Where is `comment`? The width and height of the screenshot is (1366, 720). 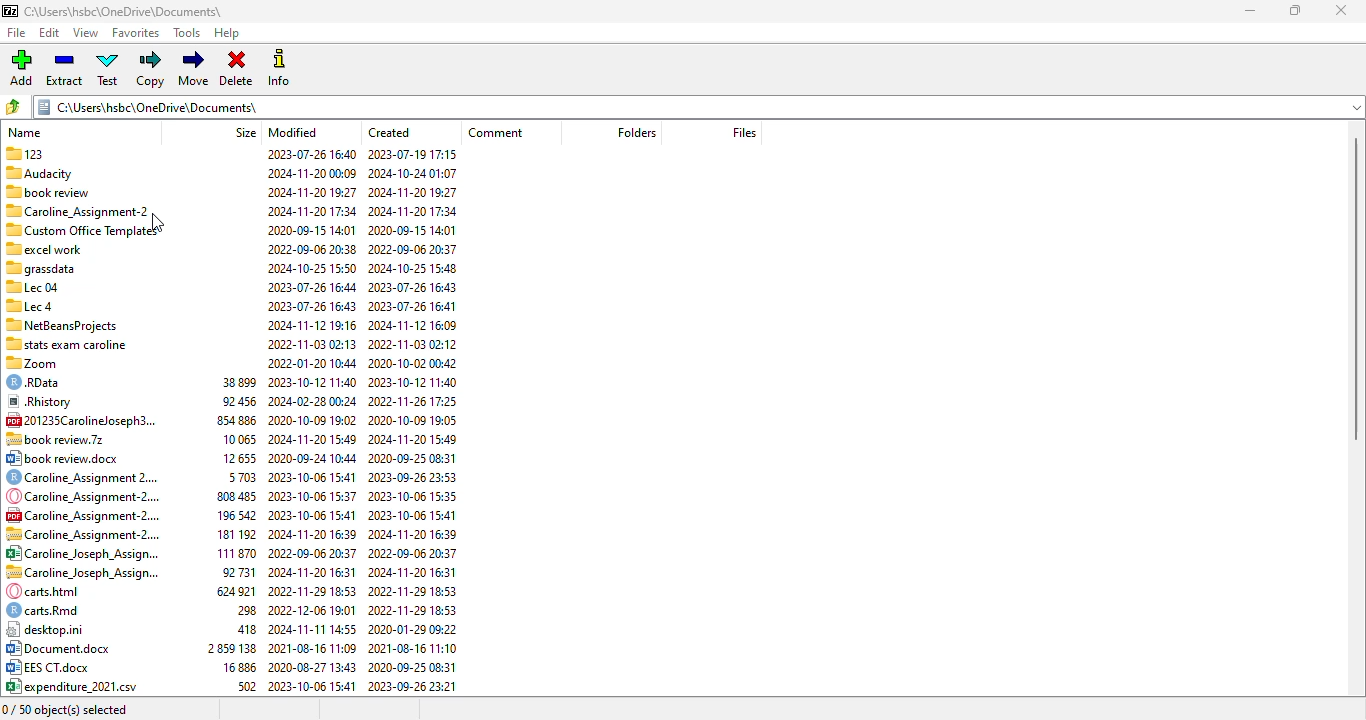
comment is located at coordinates (495, 132).